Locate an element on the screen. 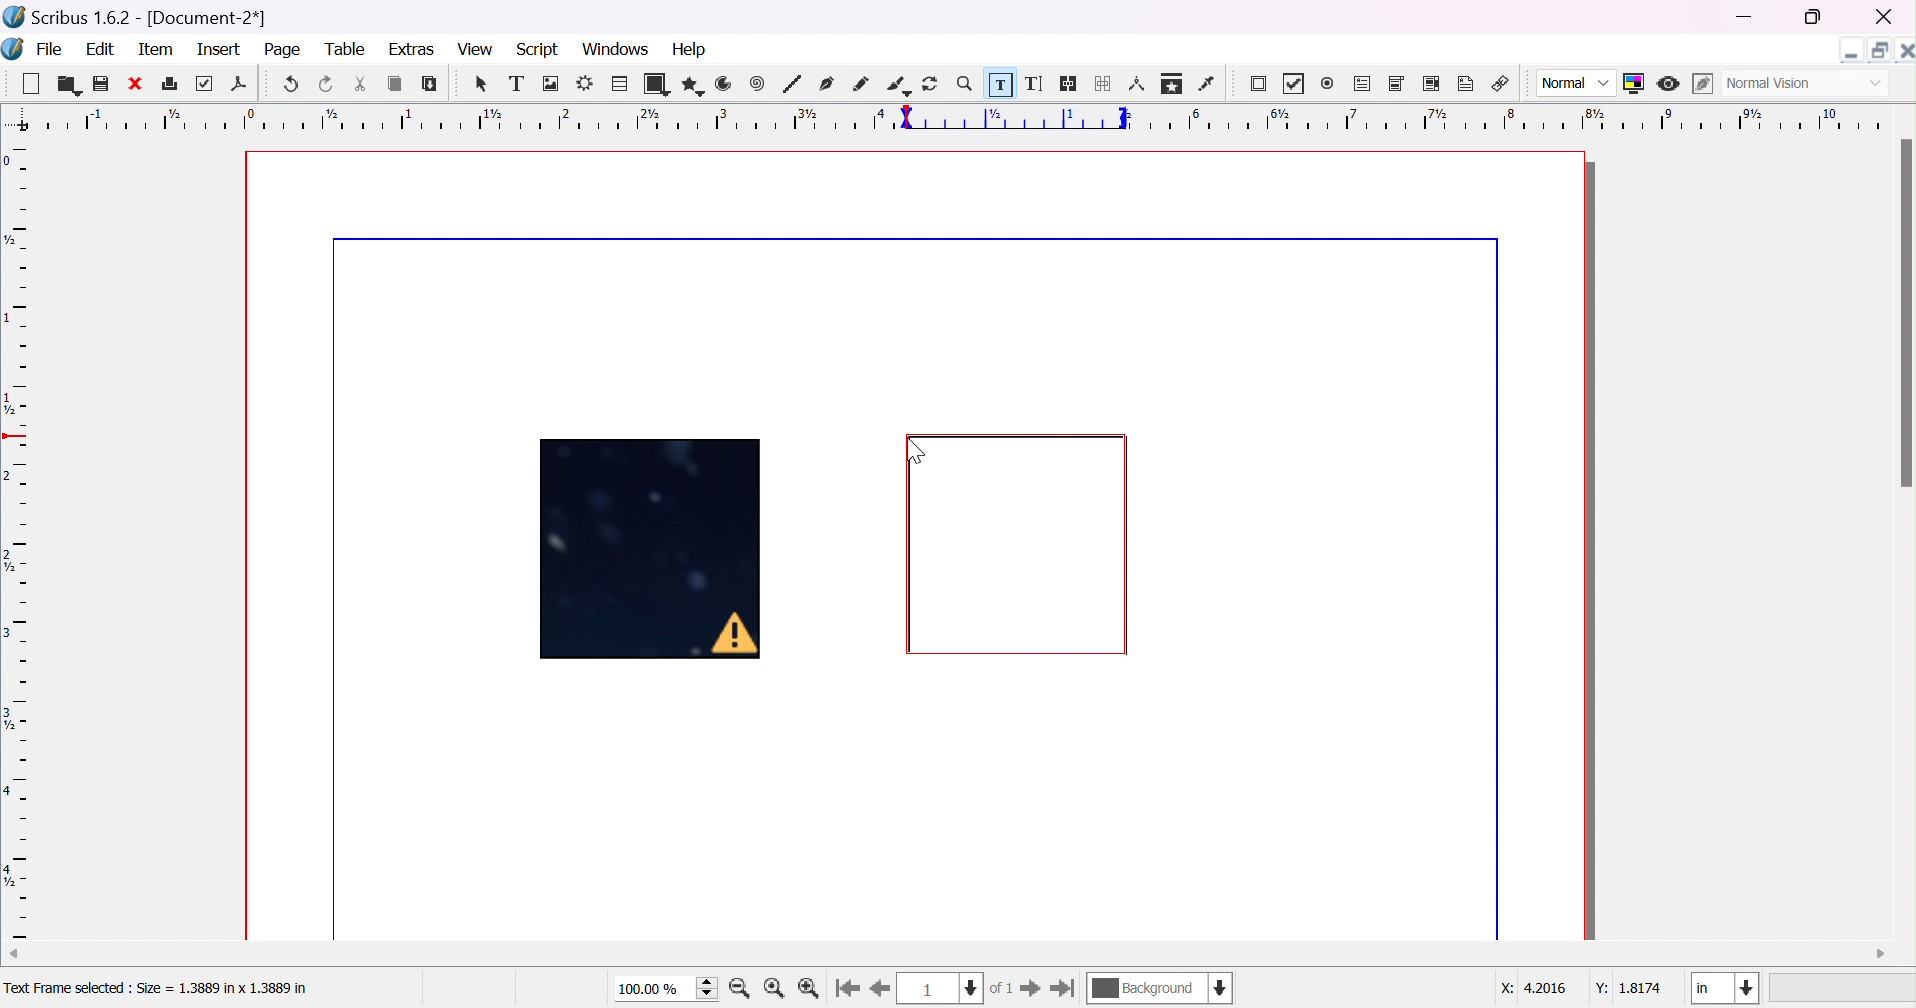 This screenshot has height=1008, width=1916. redo is located at coordinates (327, 84).